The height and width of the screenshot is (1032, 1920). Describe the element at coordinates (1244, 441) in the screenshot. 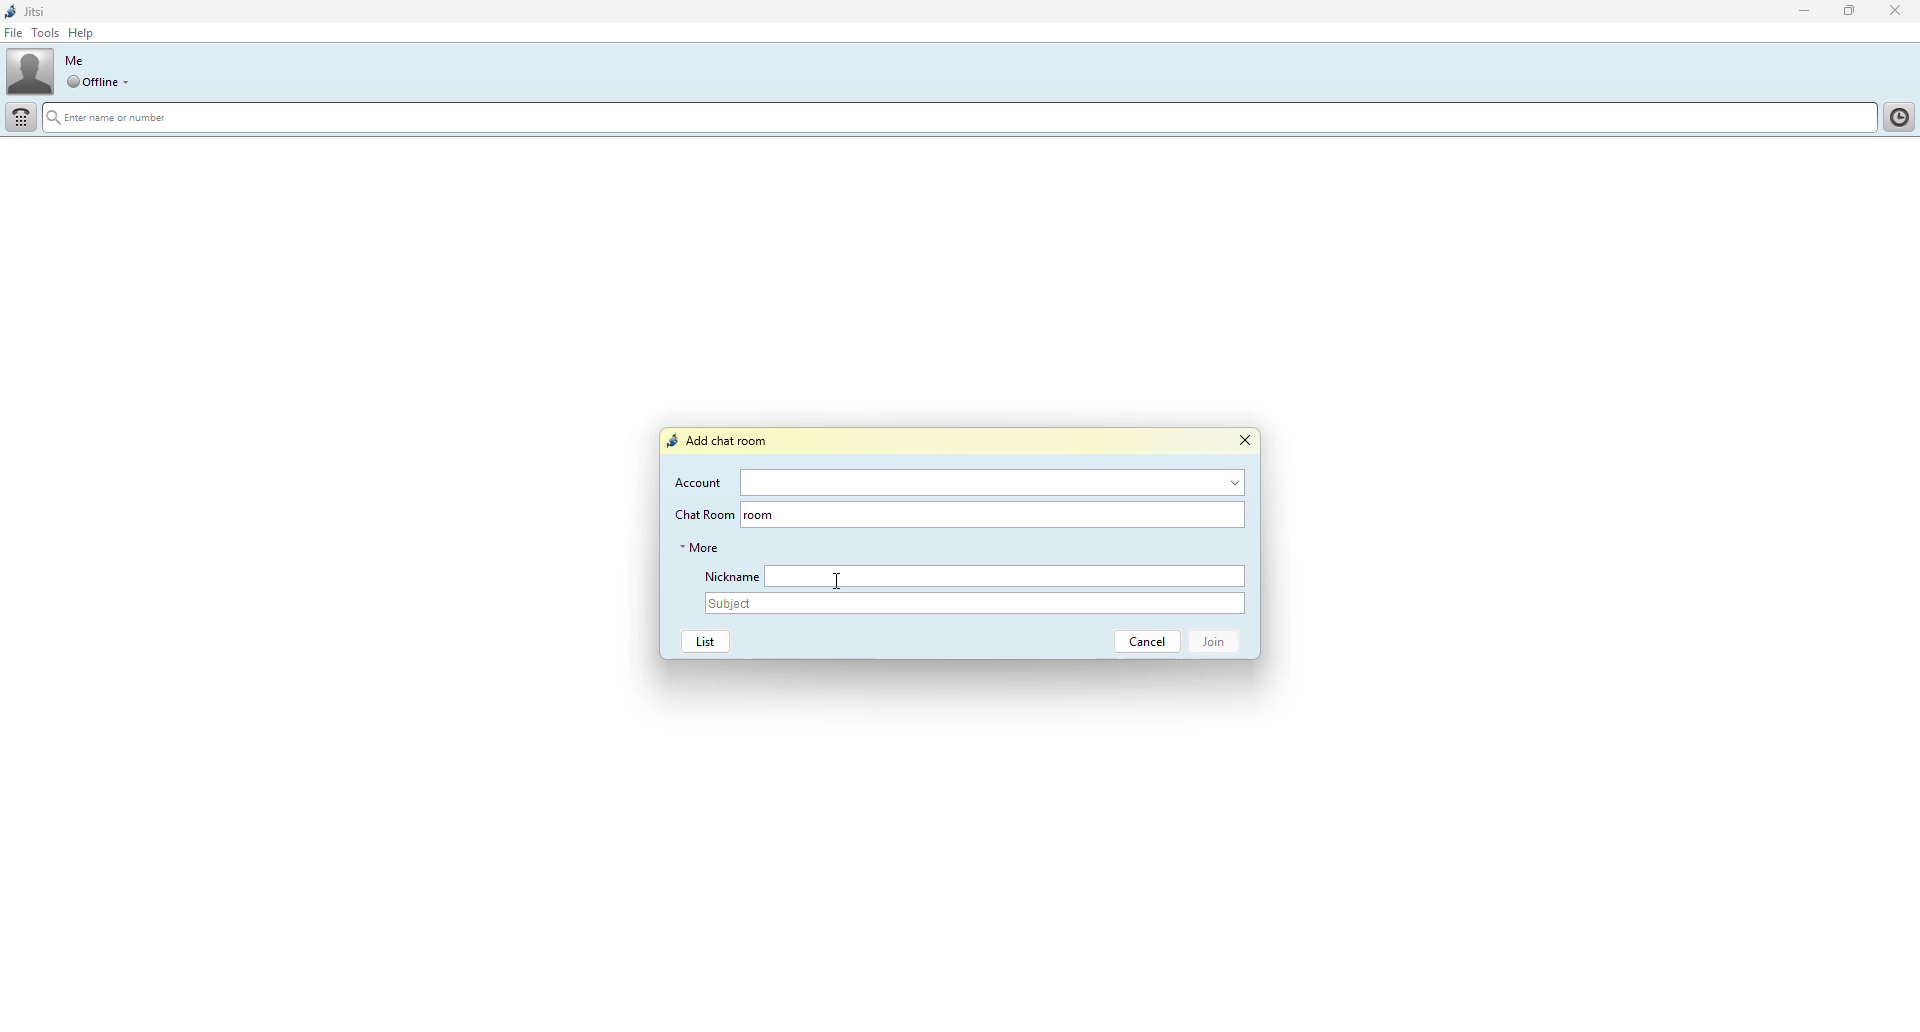

I see `close` at that location.